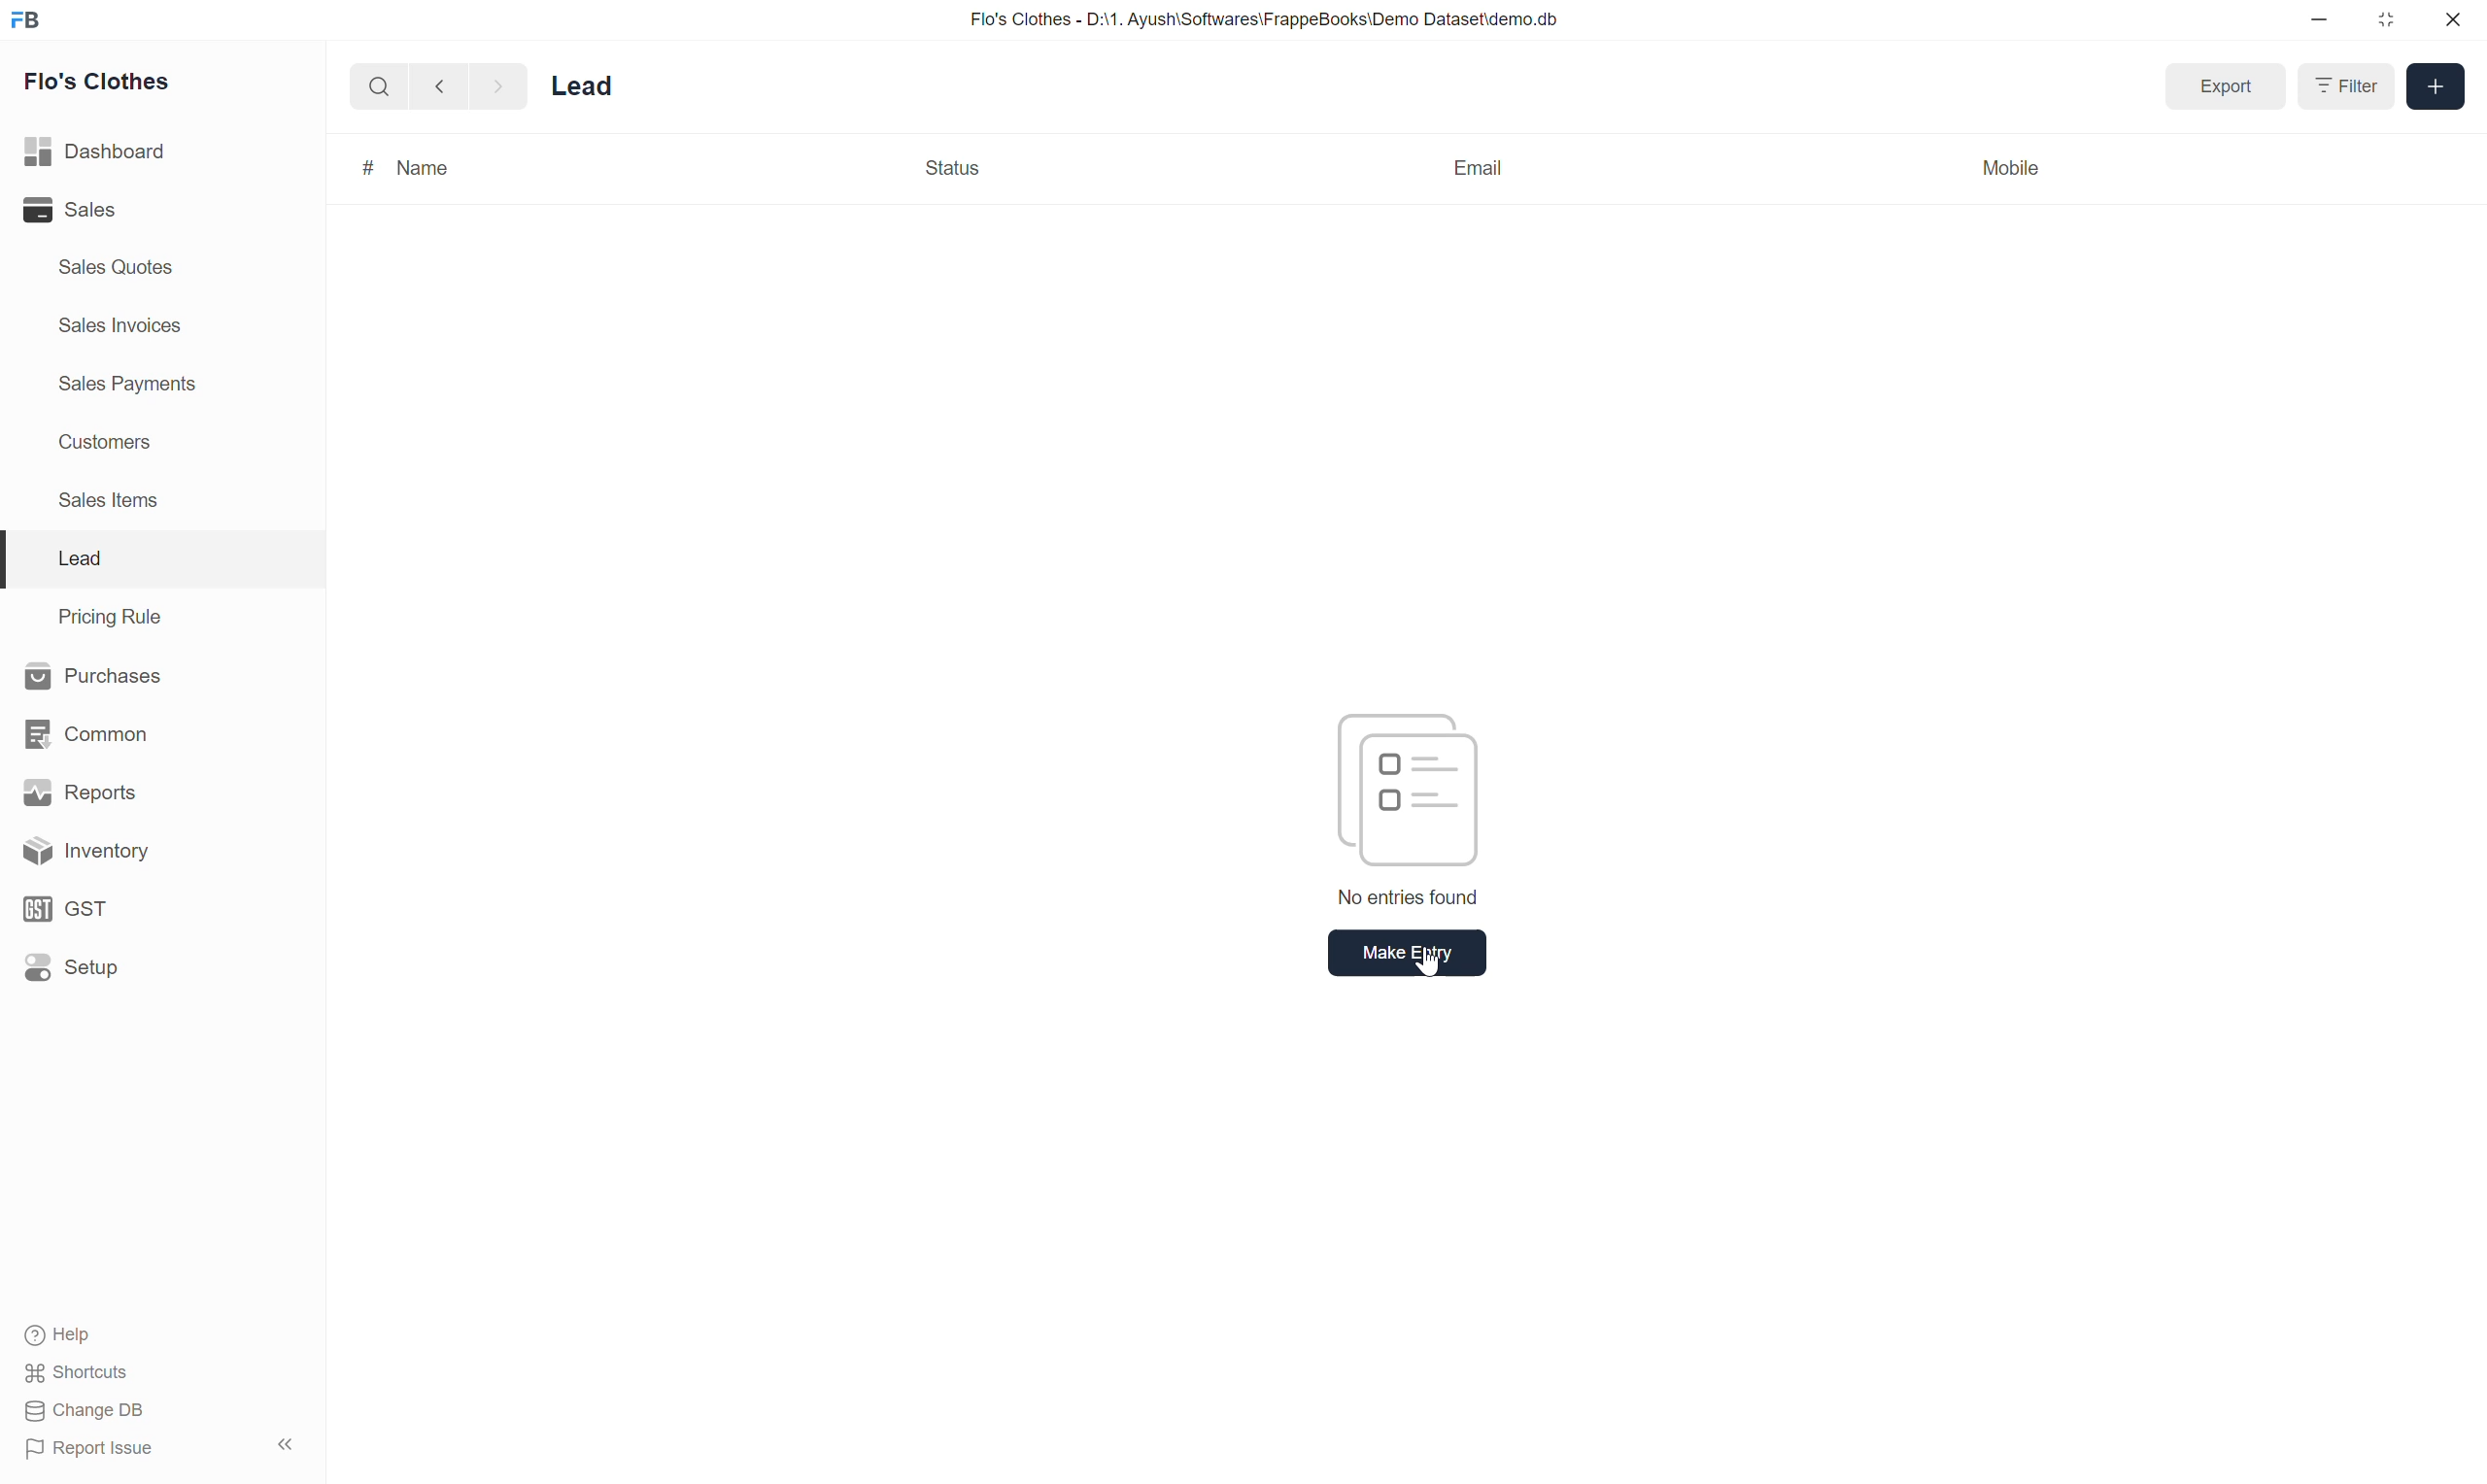  What do you see at coordinates (2017, 171) in the screenshot?
I see `Mobile` at bounding box center [2017, 171].